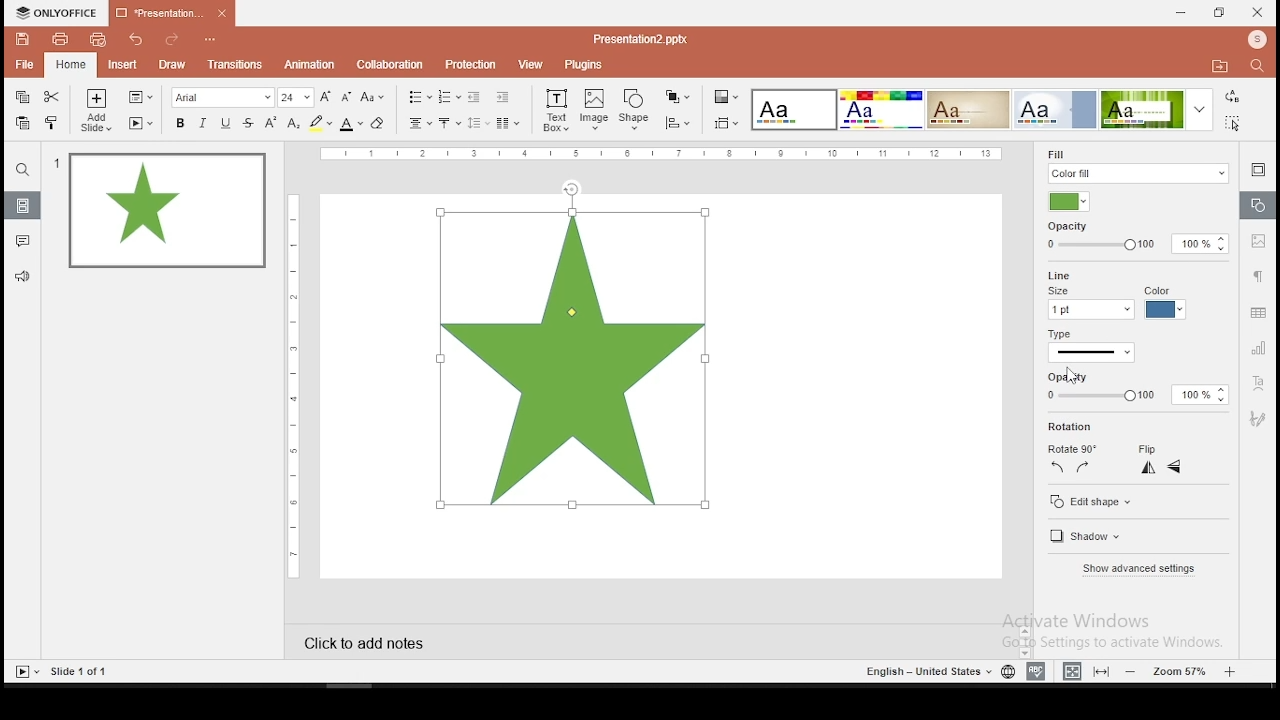  Describe the element at coordinates (1257, 275) in the screenshot. I see `paragraph settings` at that location.